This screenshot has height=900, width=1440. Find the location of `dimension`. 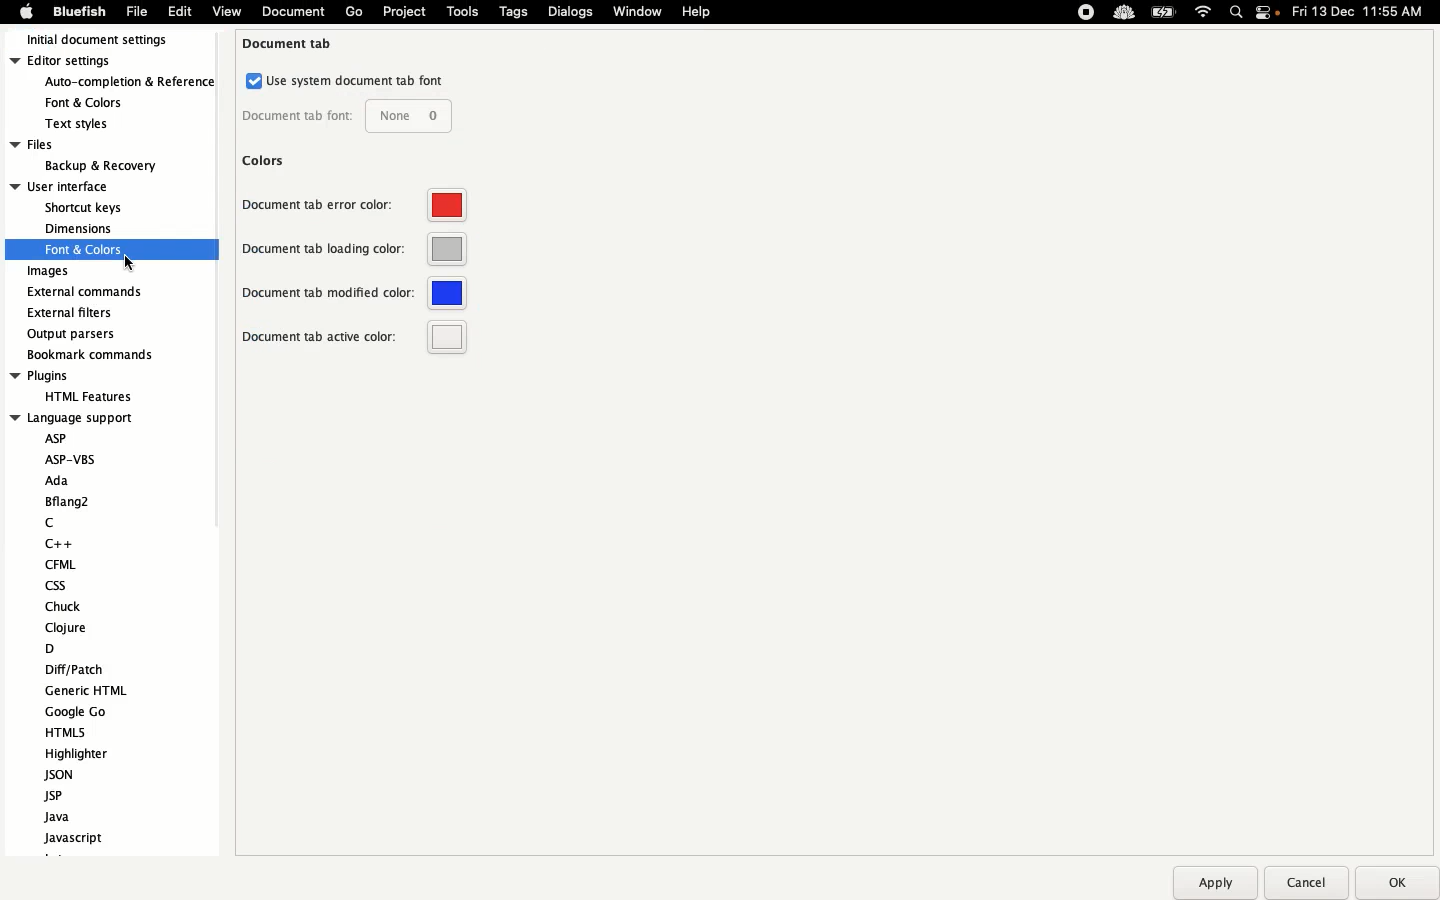

dimension is located at coordinates (78, 228).